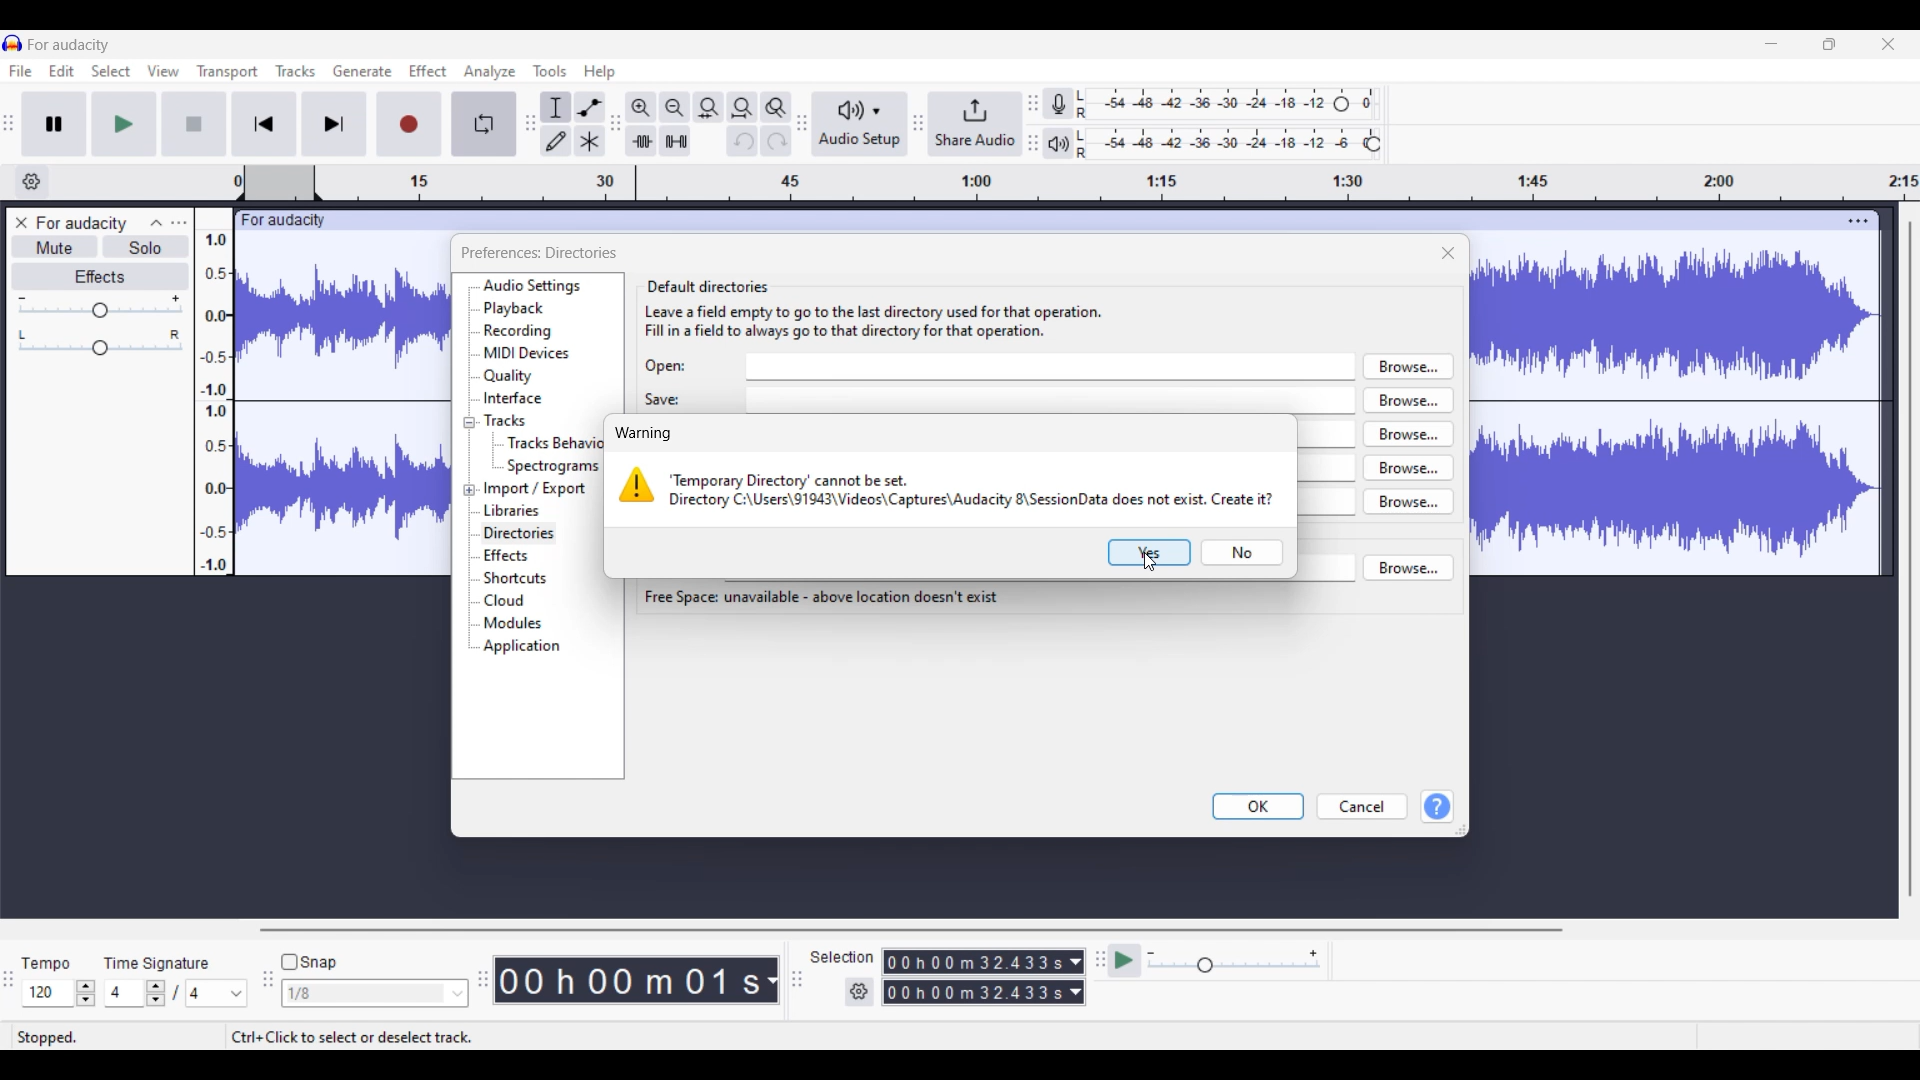 The width and height of the screenshot is (1920, 1080). Describe the element at coordinates (590, 108) in the screenshot. I see `Envelop tool` at that location.